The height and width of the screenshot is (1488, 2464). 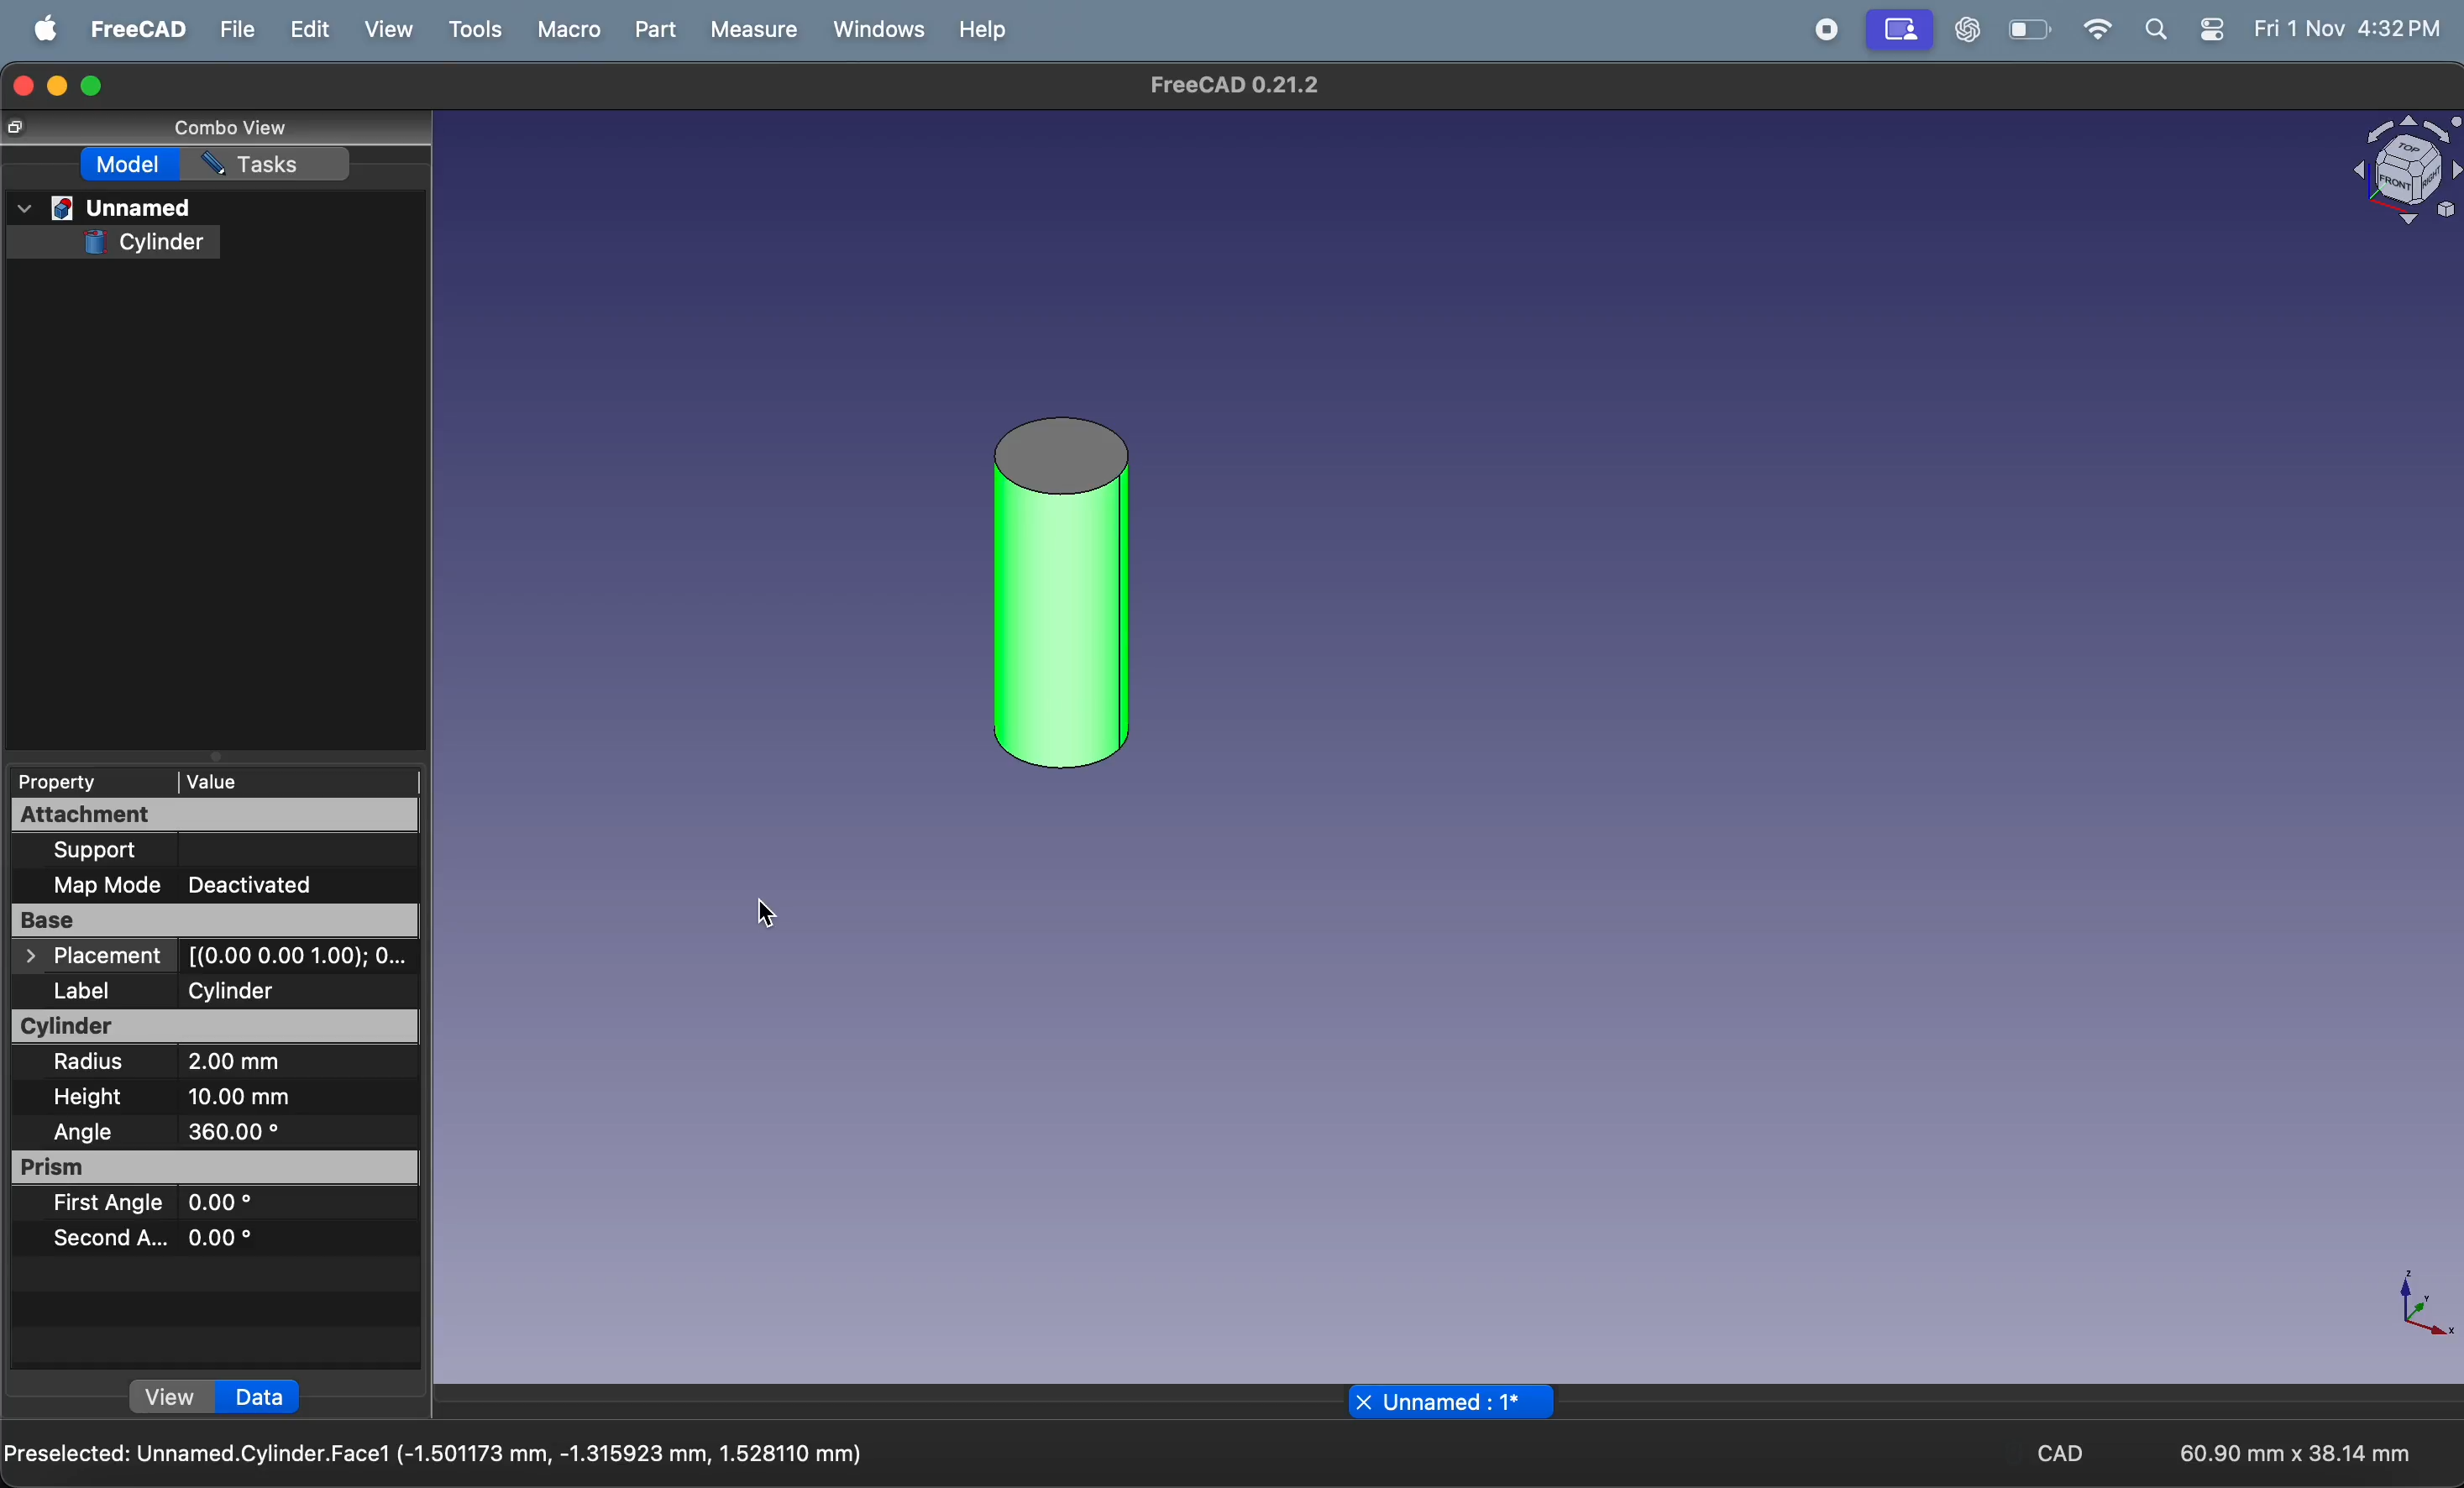 I want to click on height, so click(x=91, y=1099).